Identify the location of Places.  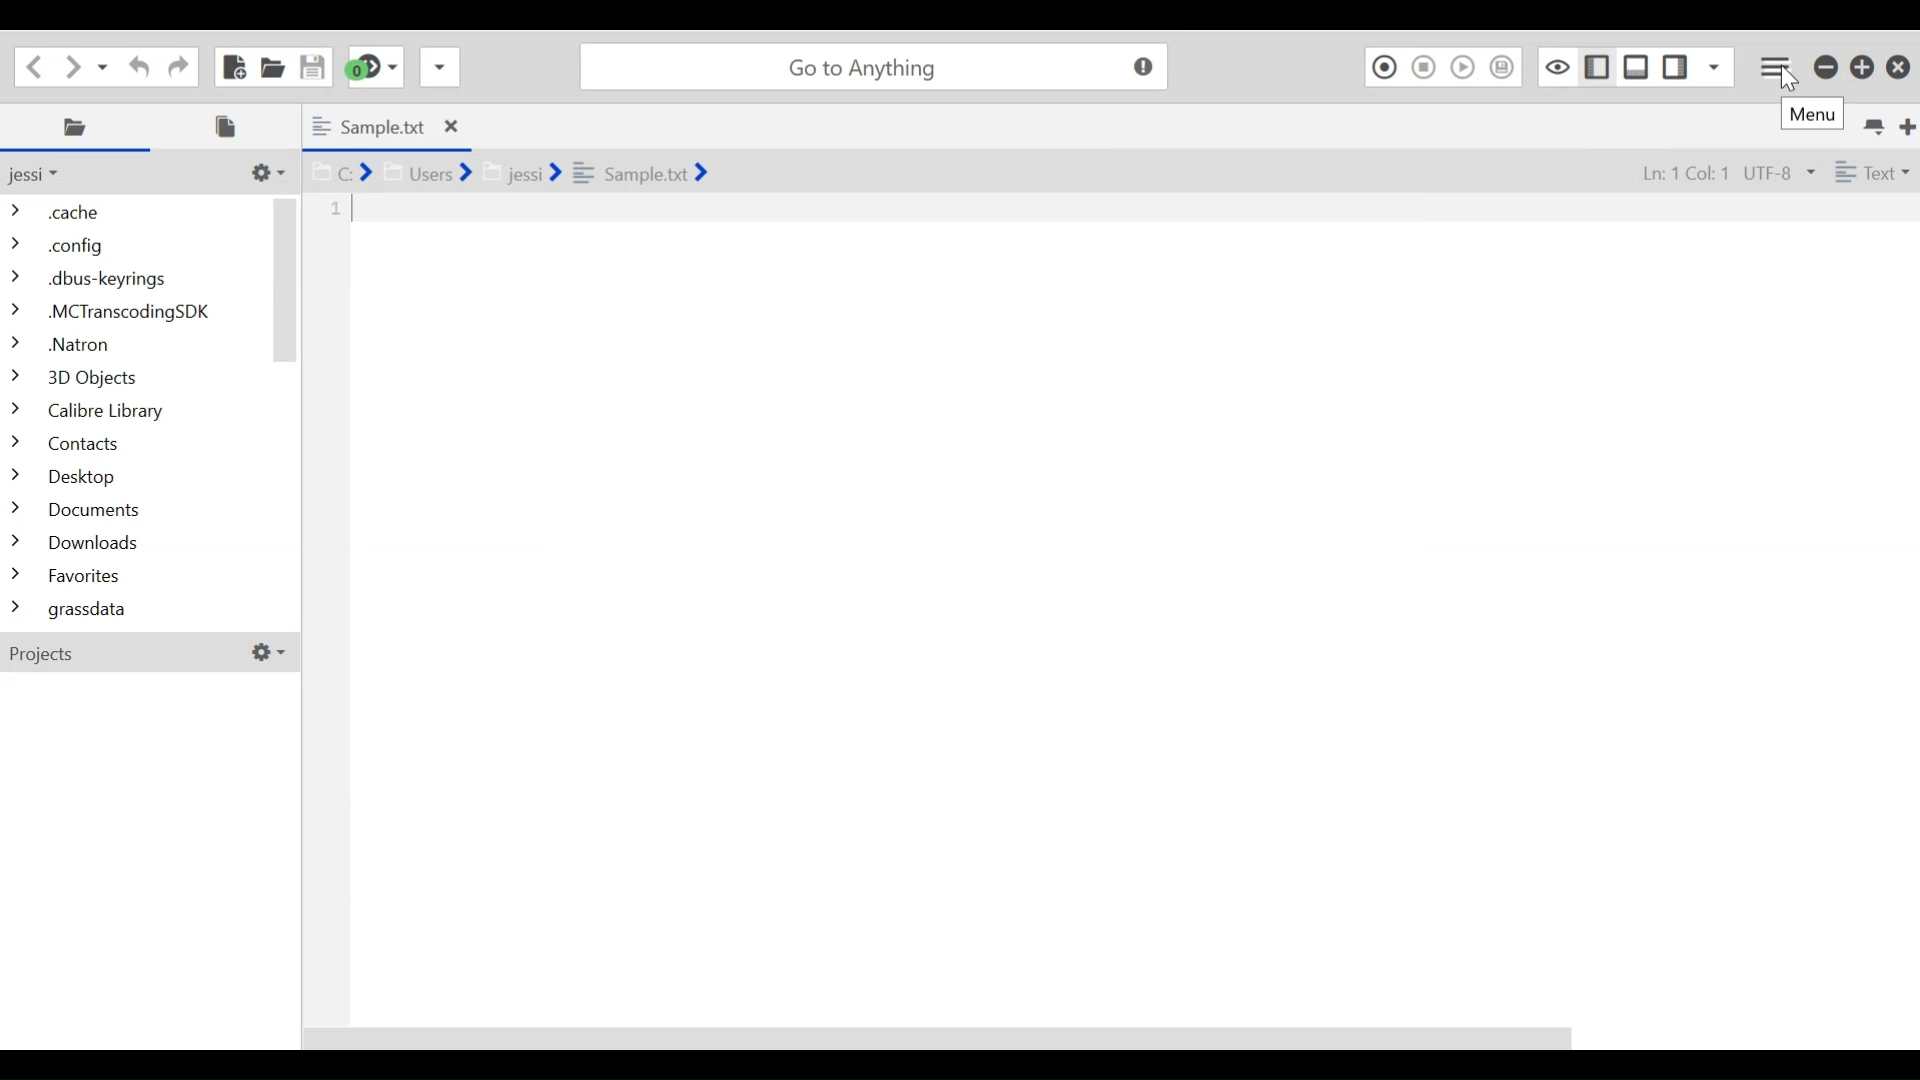
(79, 127).